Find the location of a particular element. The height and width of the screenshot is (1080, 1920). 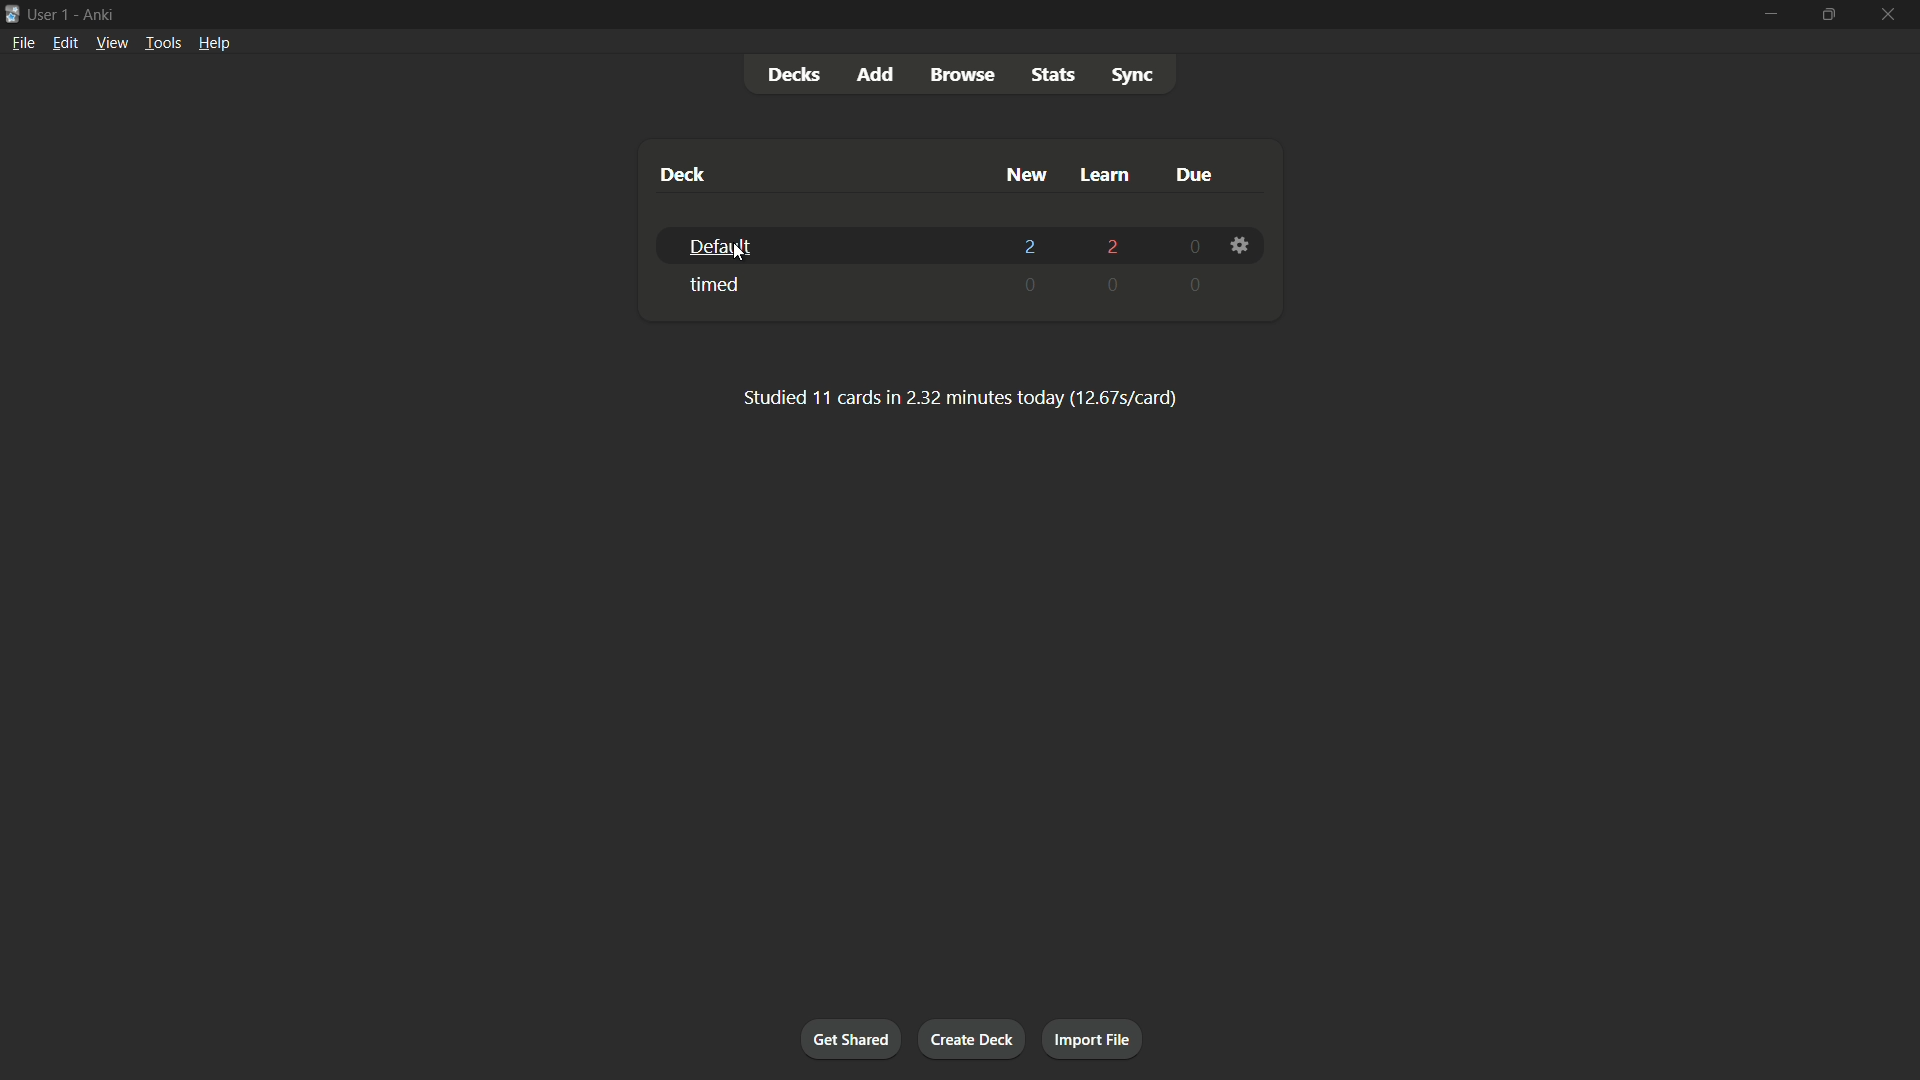

decks is located at coordinates (797, 73).